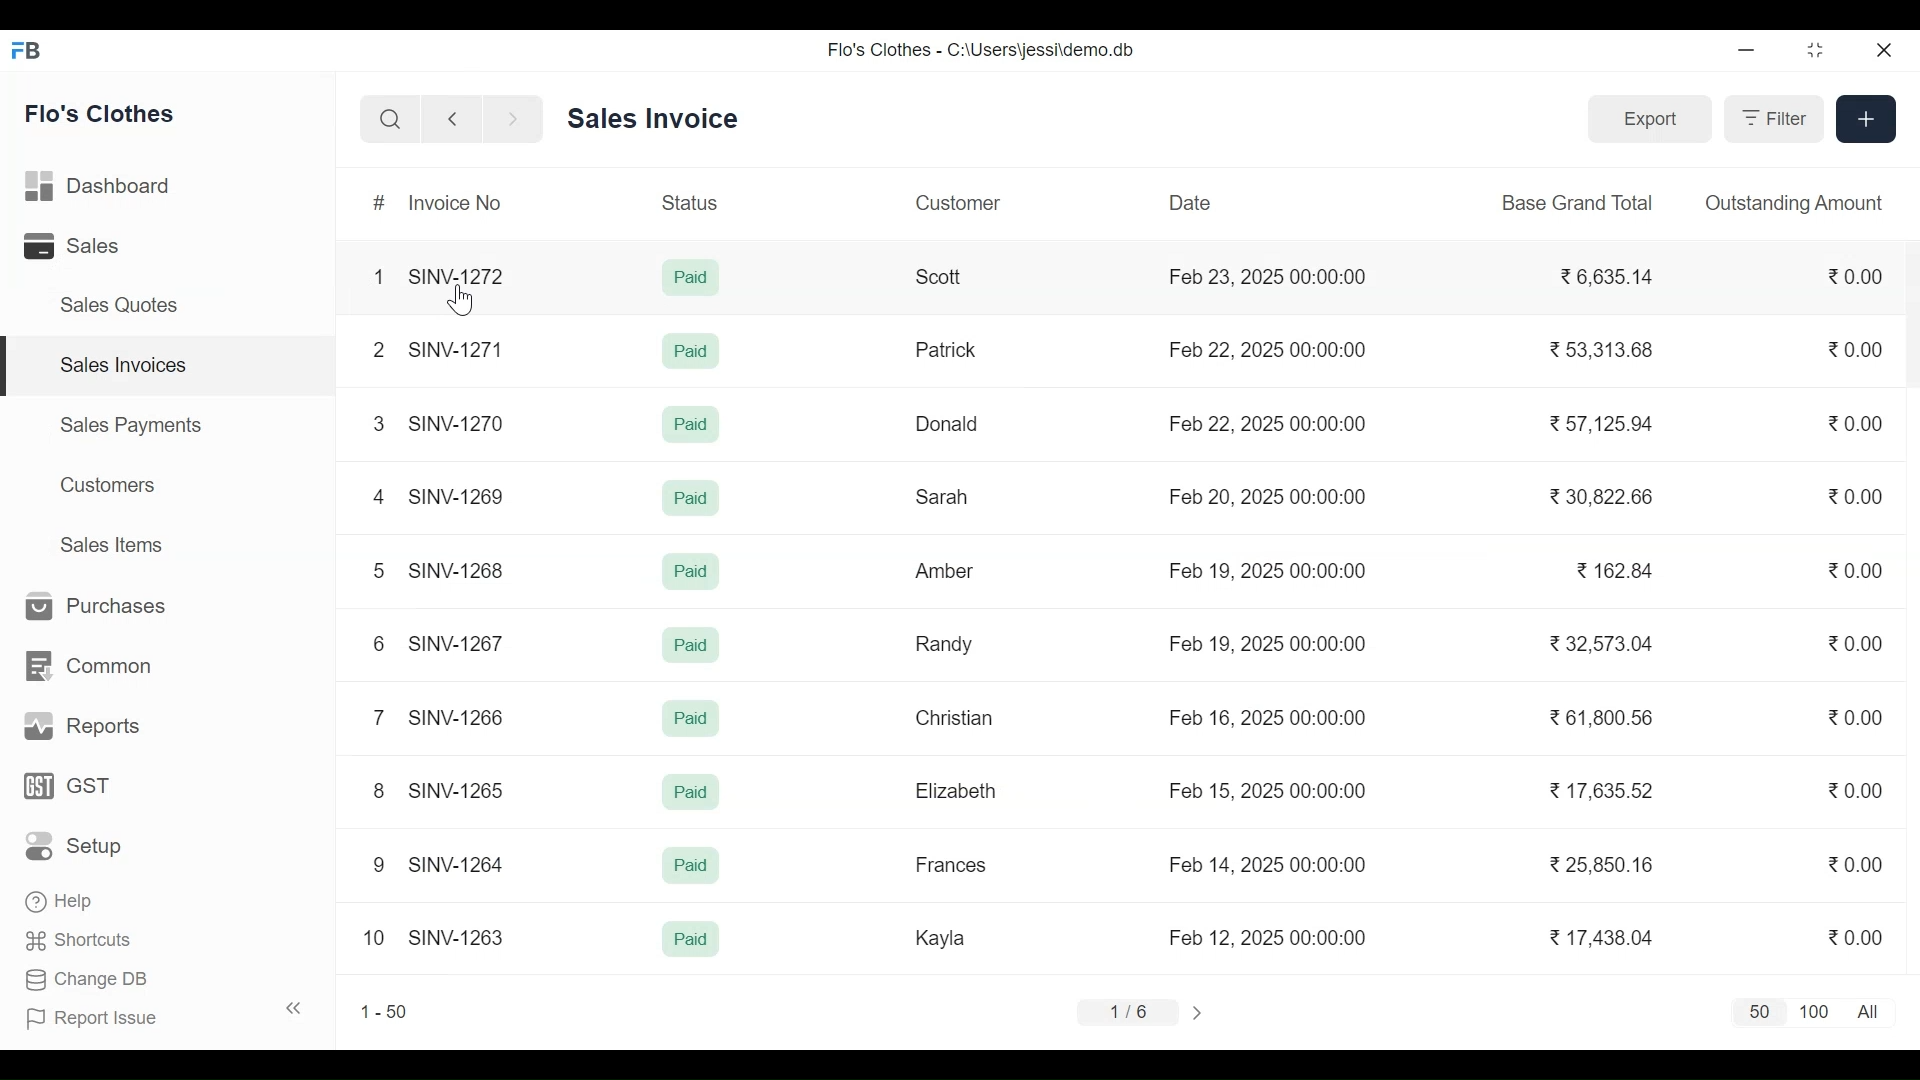  What do you see at coordinates (68, 784) in the screenshot?
I see `GST` at bounding box center [68, 784].